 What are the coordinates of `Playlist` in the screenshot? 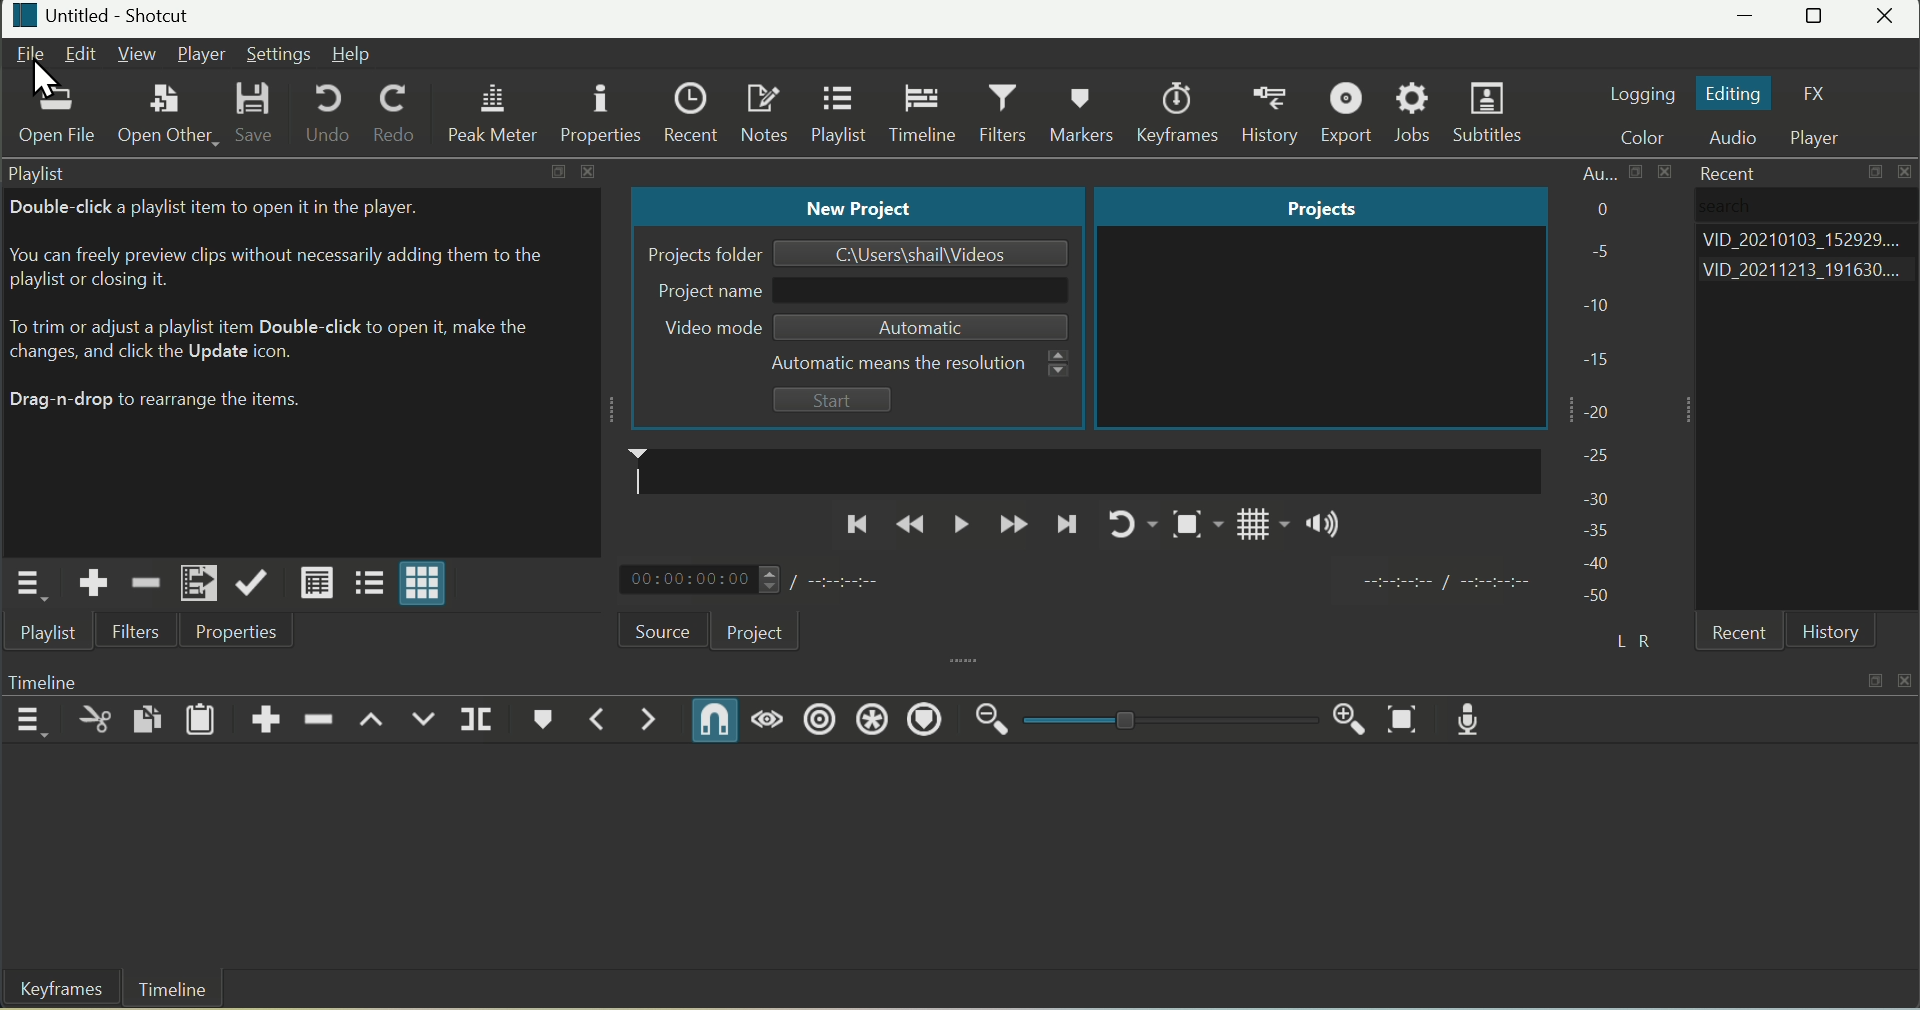 It's located at (52, 634).